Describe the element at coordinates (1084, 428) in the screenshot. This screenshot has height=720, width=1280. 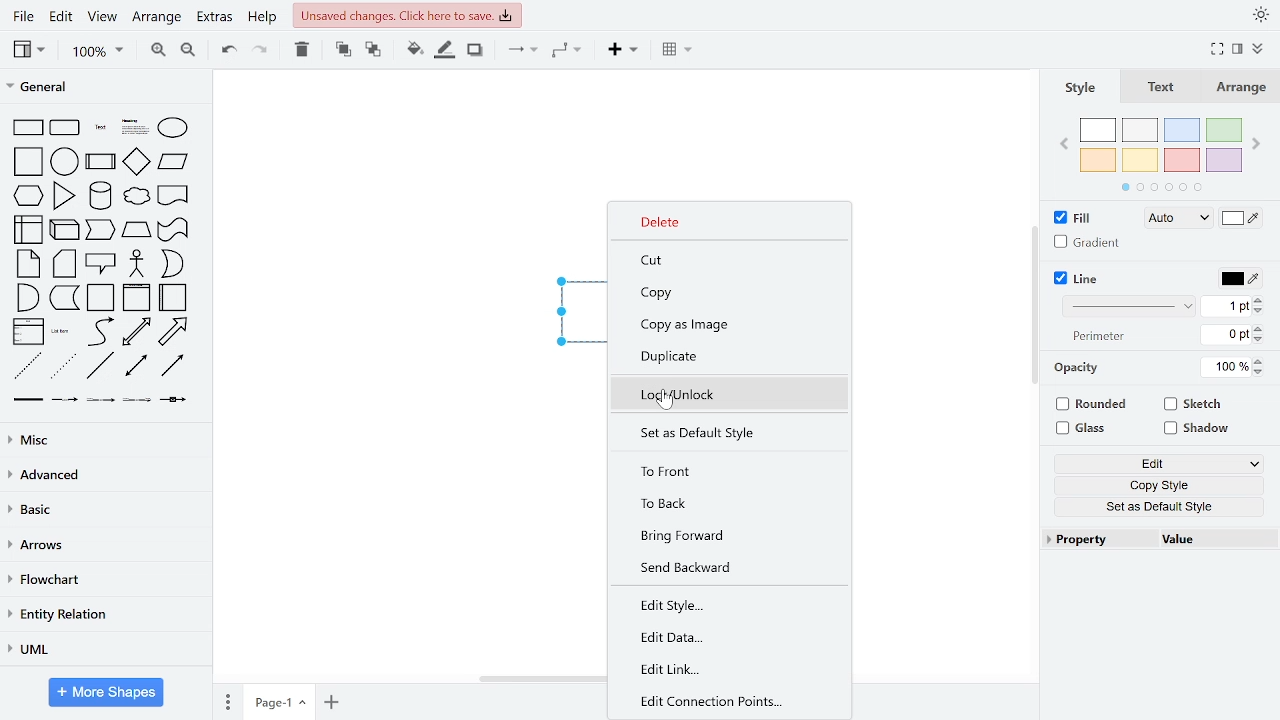
I see `glass` at that location.